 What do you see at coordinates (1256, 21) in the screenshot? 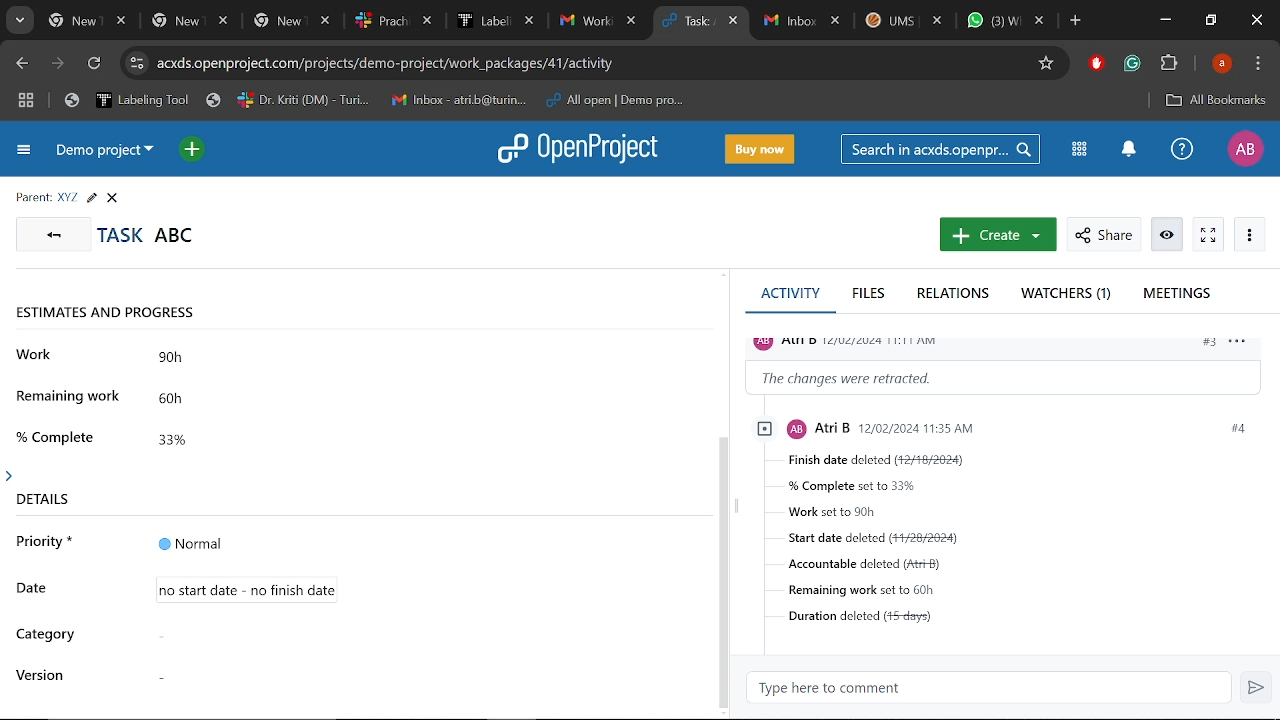
I see `Close` at bounding box center [1256, 21].